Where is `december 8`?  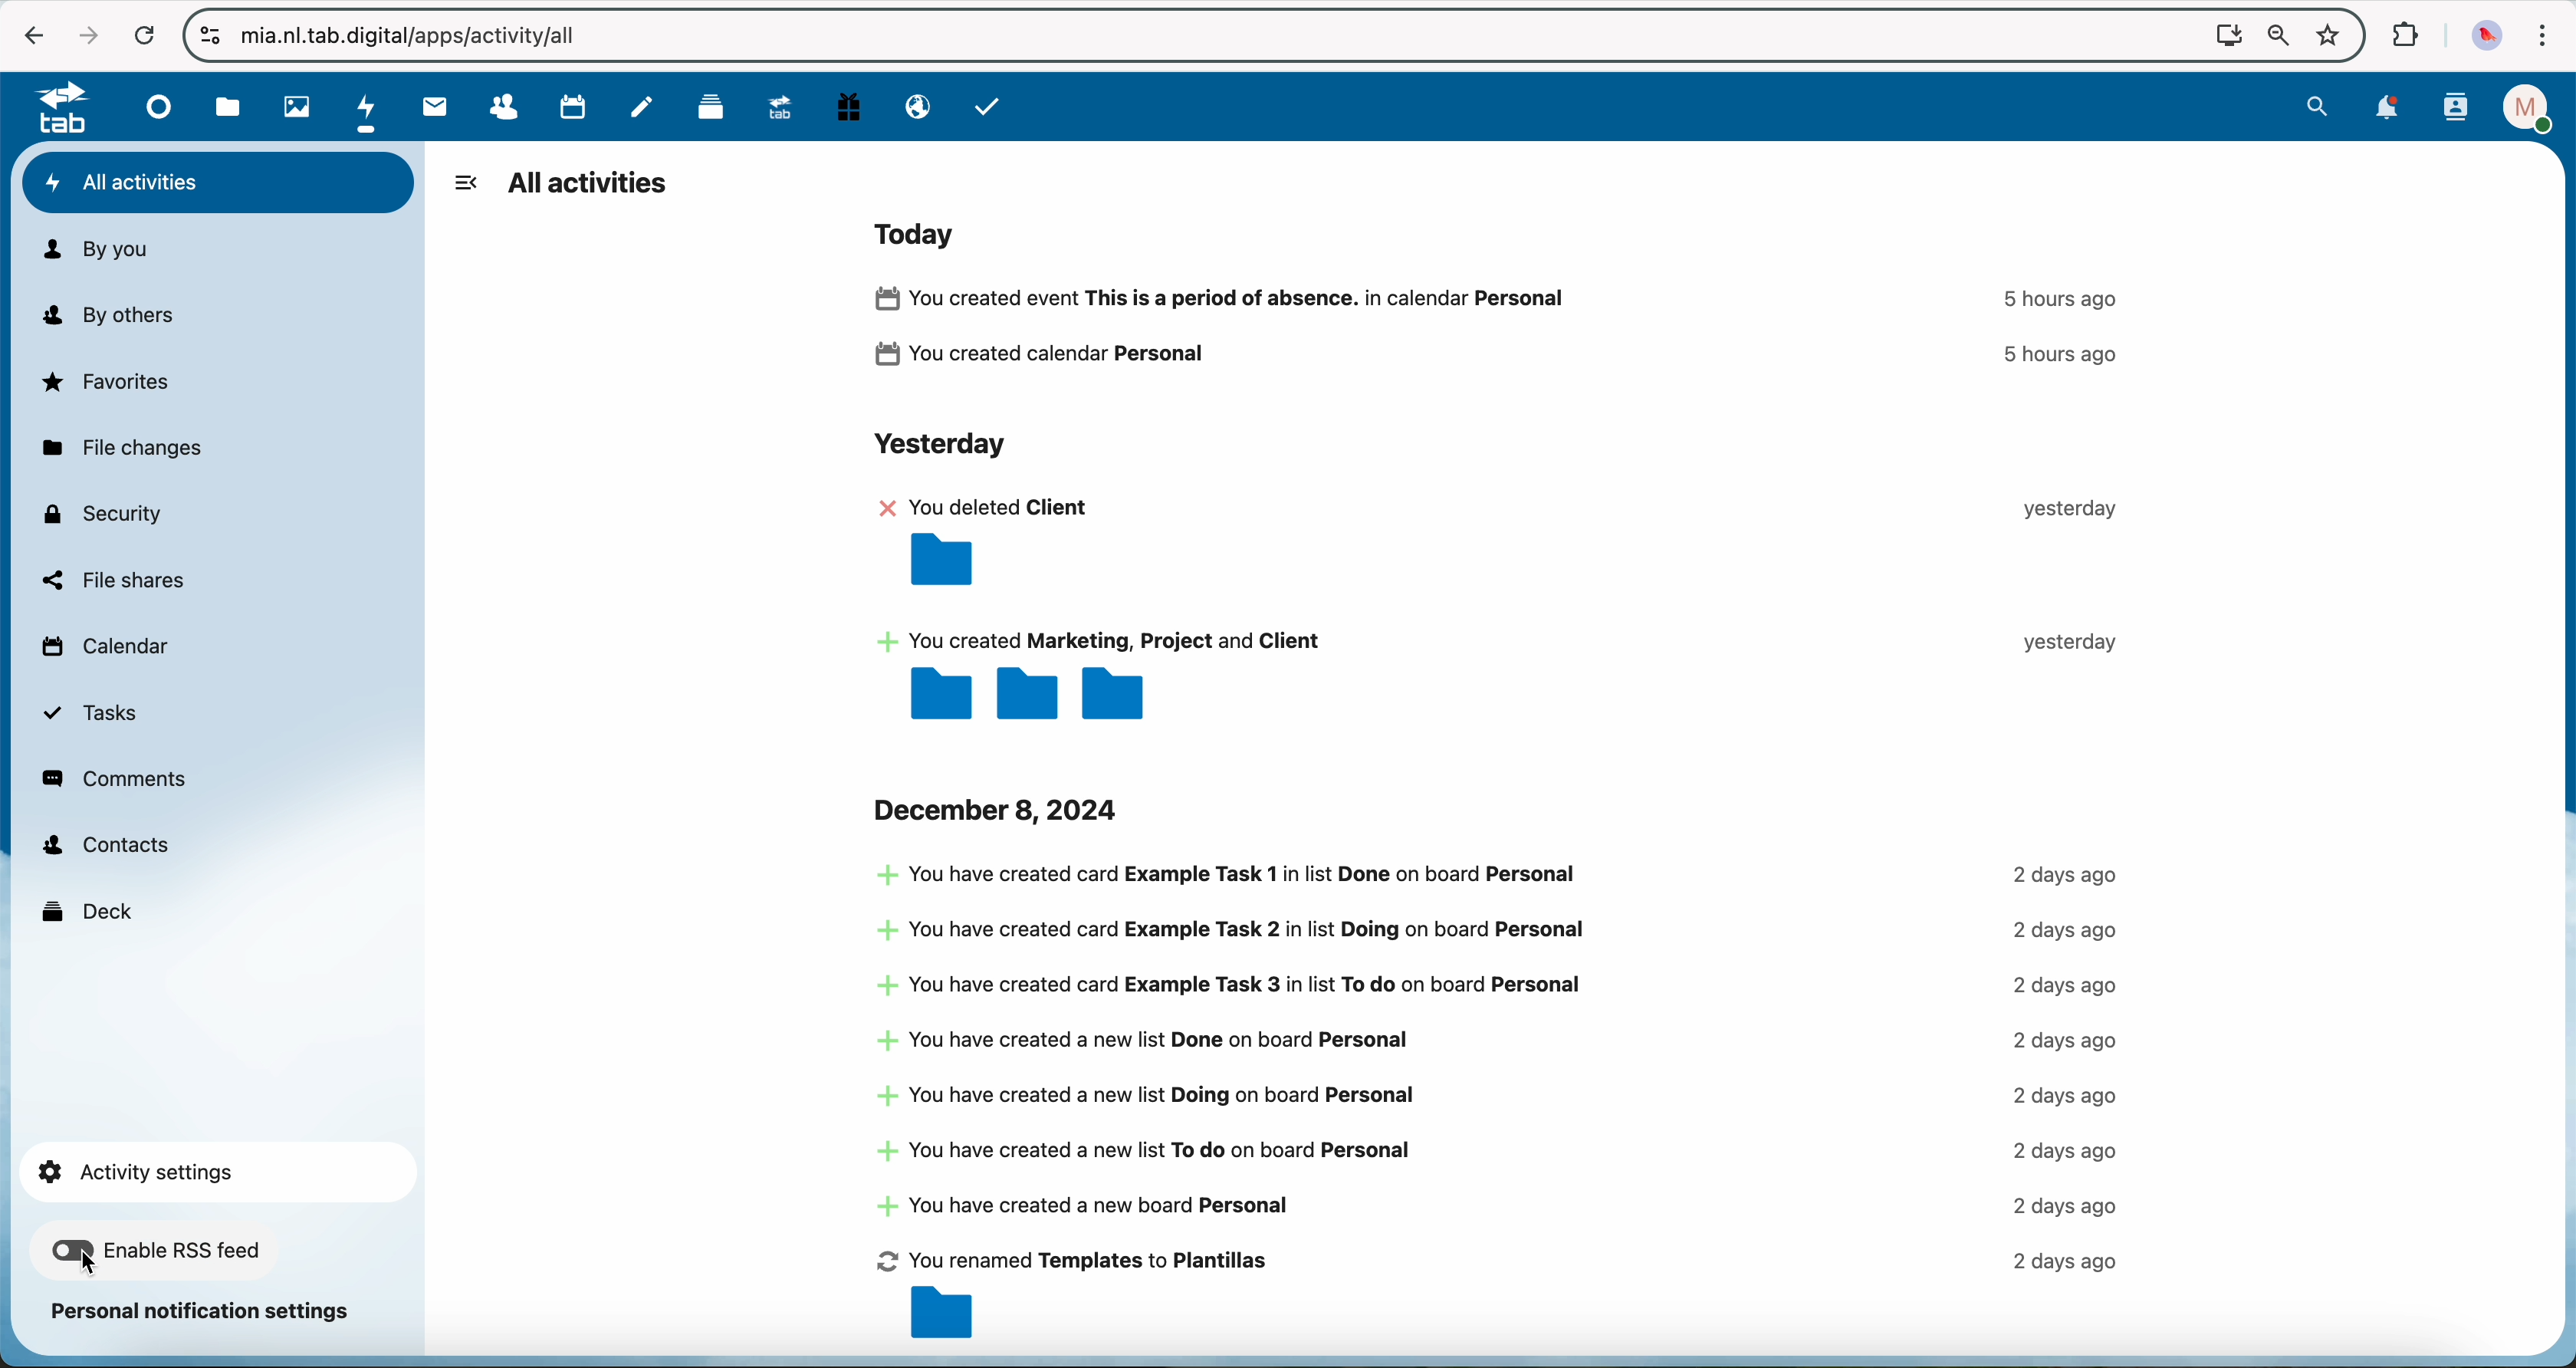
december 8 is located at coordinates (1001, 809).